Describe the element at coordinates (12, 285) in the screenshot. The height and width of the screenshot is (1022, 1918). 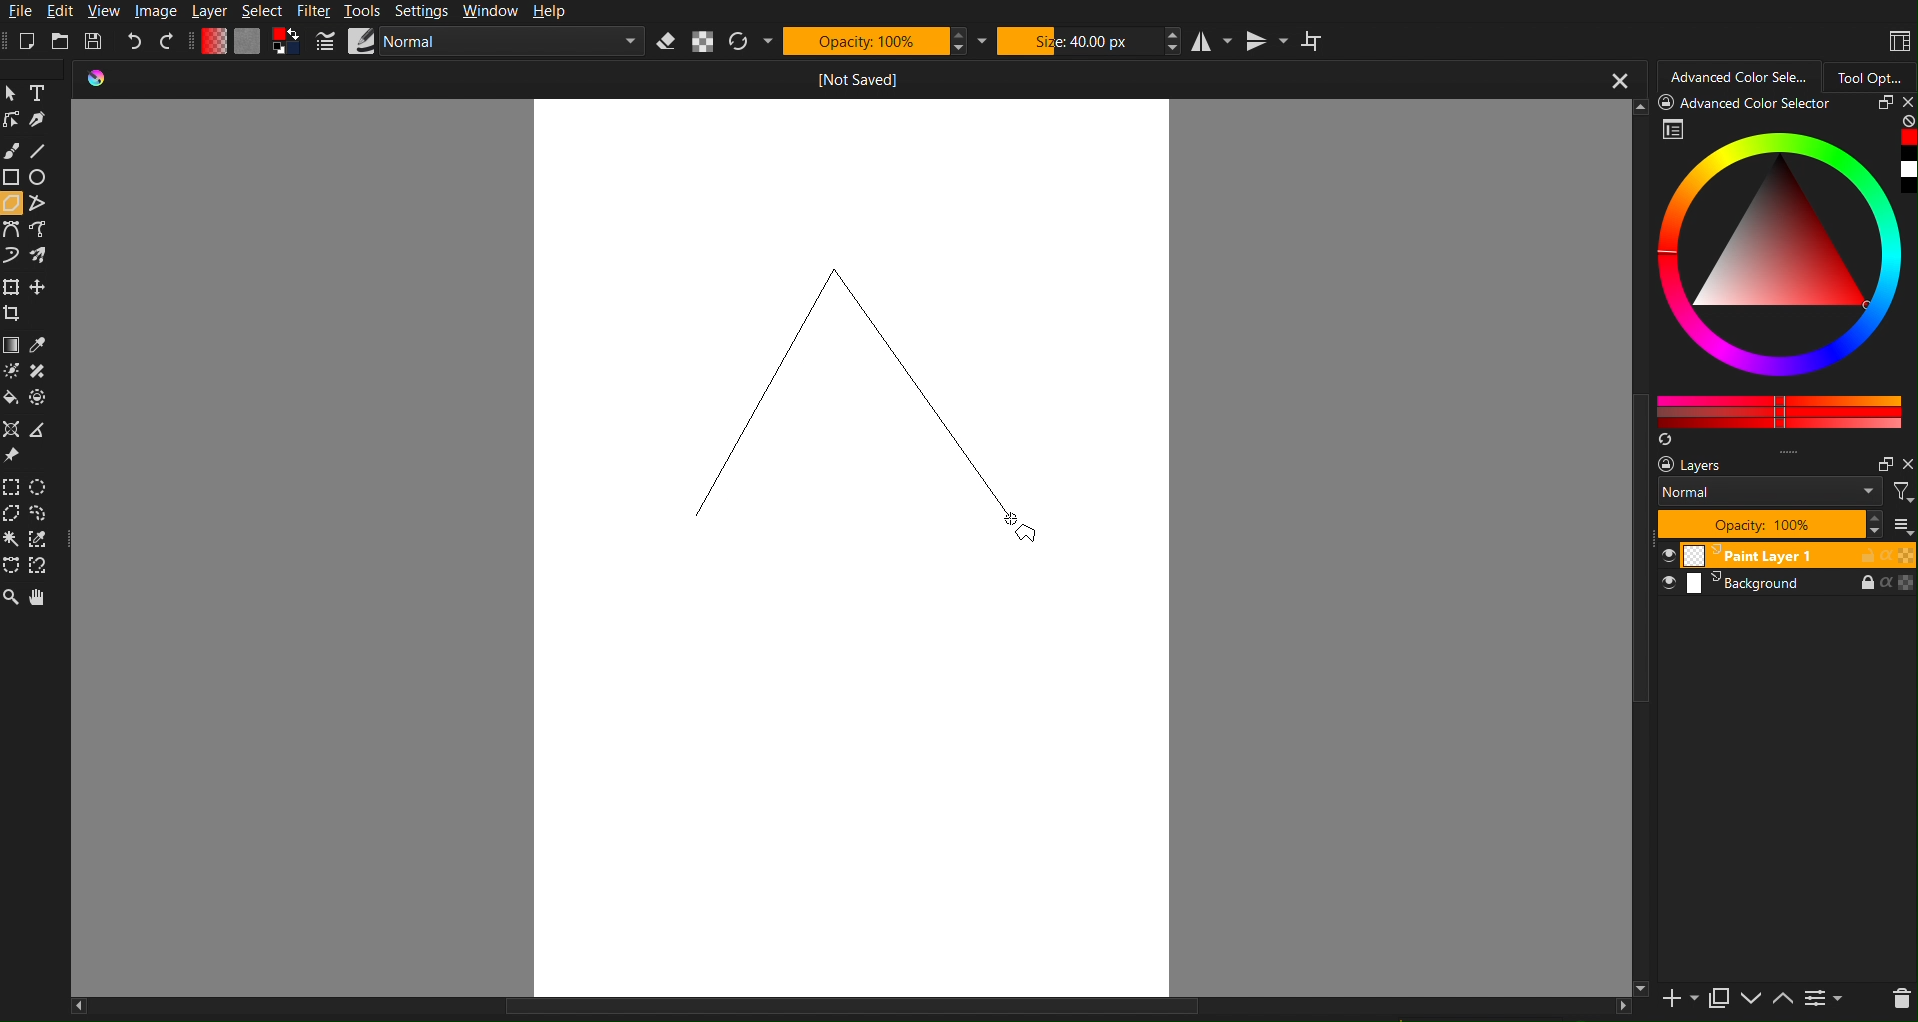
I see `transform a layer or a selection` at that location.